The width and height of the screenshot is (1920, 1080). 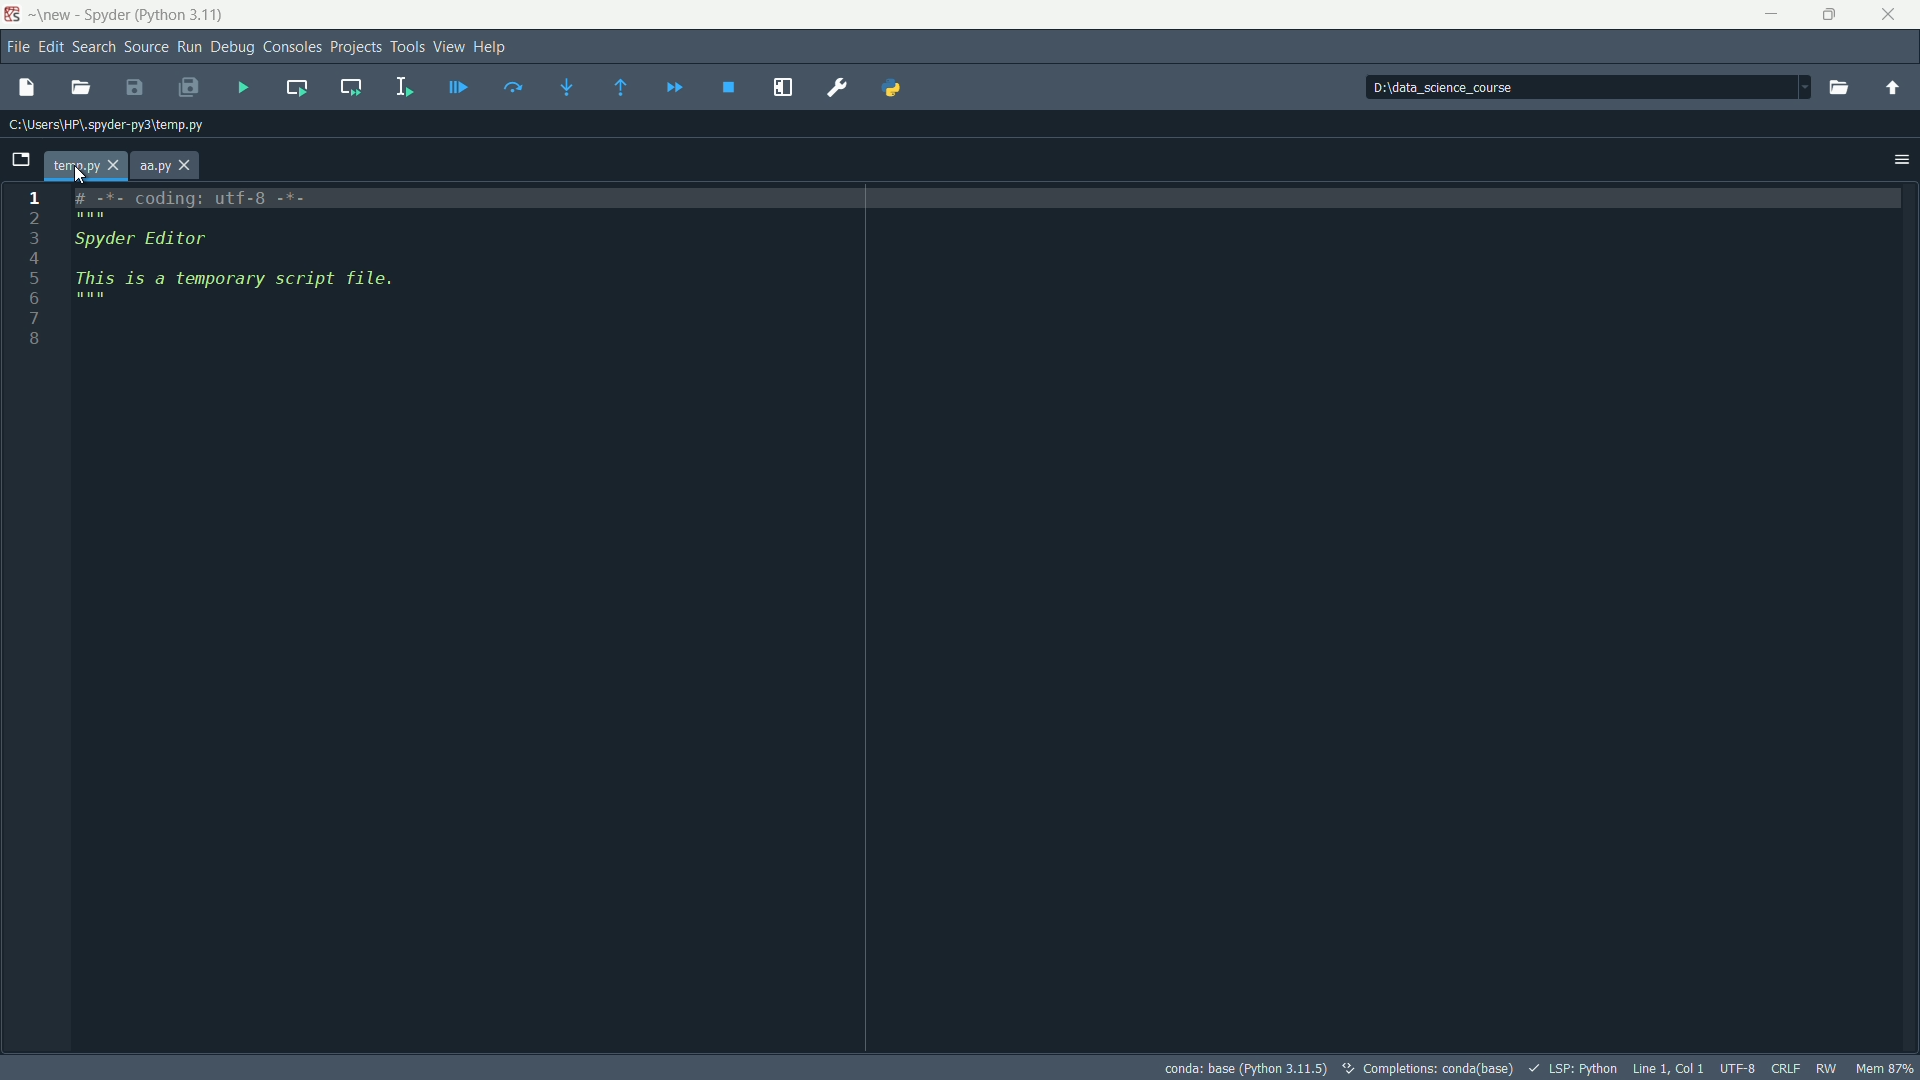 What do you see at coordinates (124, 16) in the screenshot?
I see `~\new - Spyder(Python 3.11)` at bounding box center [124, 16].